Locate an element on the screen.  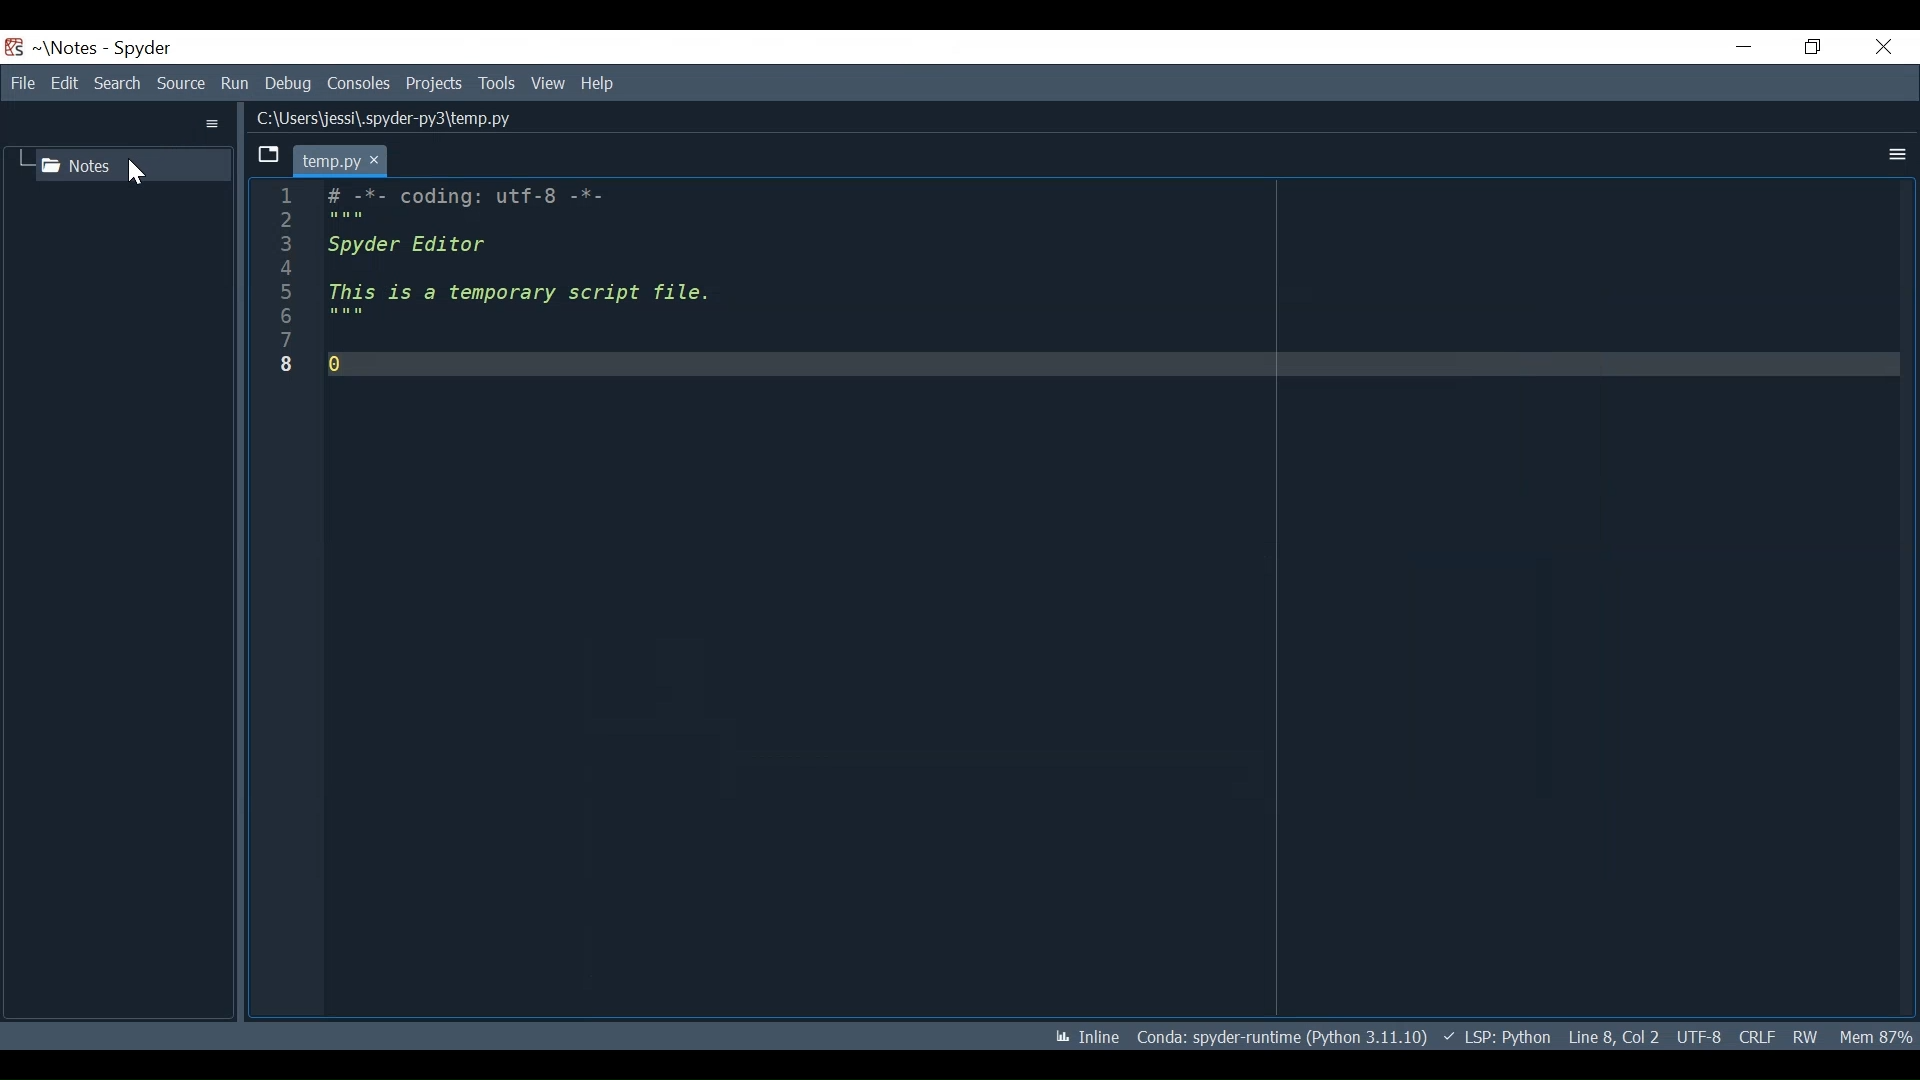
Restore is located at coordinates (1814, 46).